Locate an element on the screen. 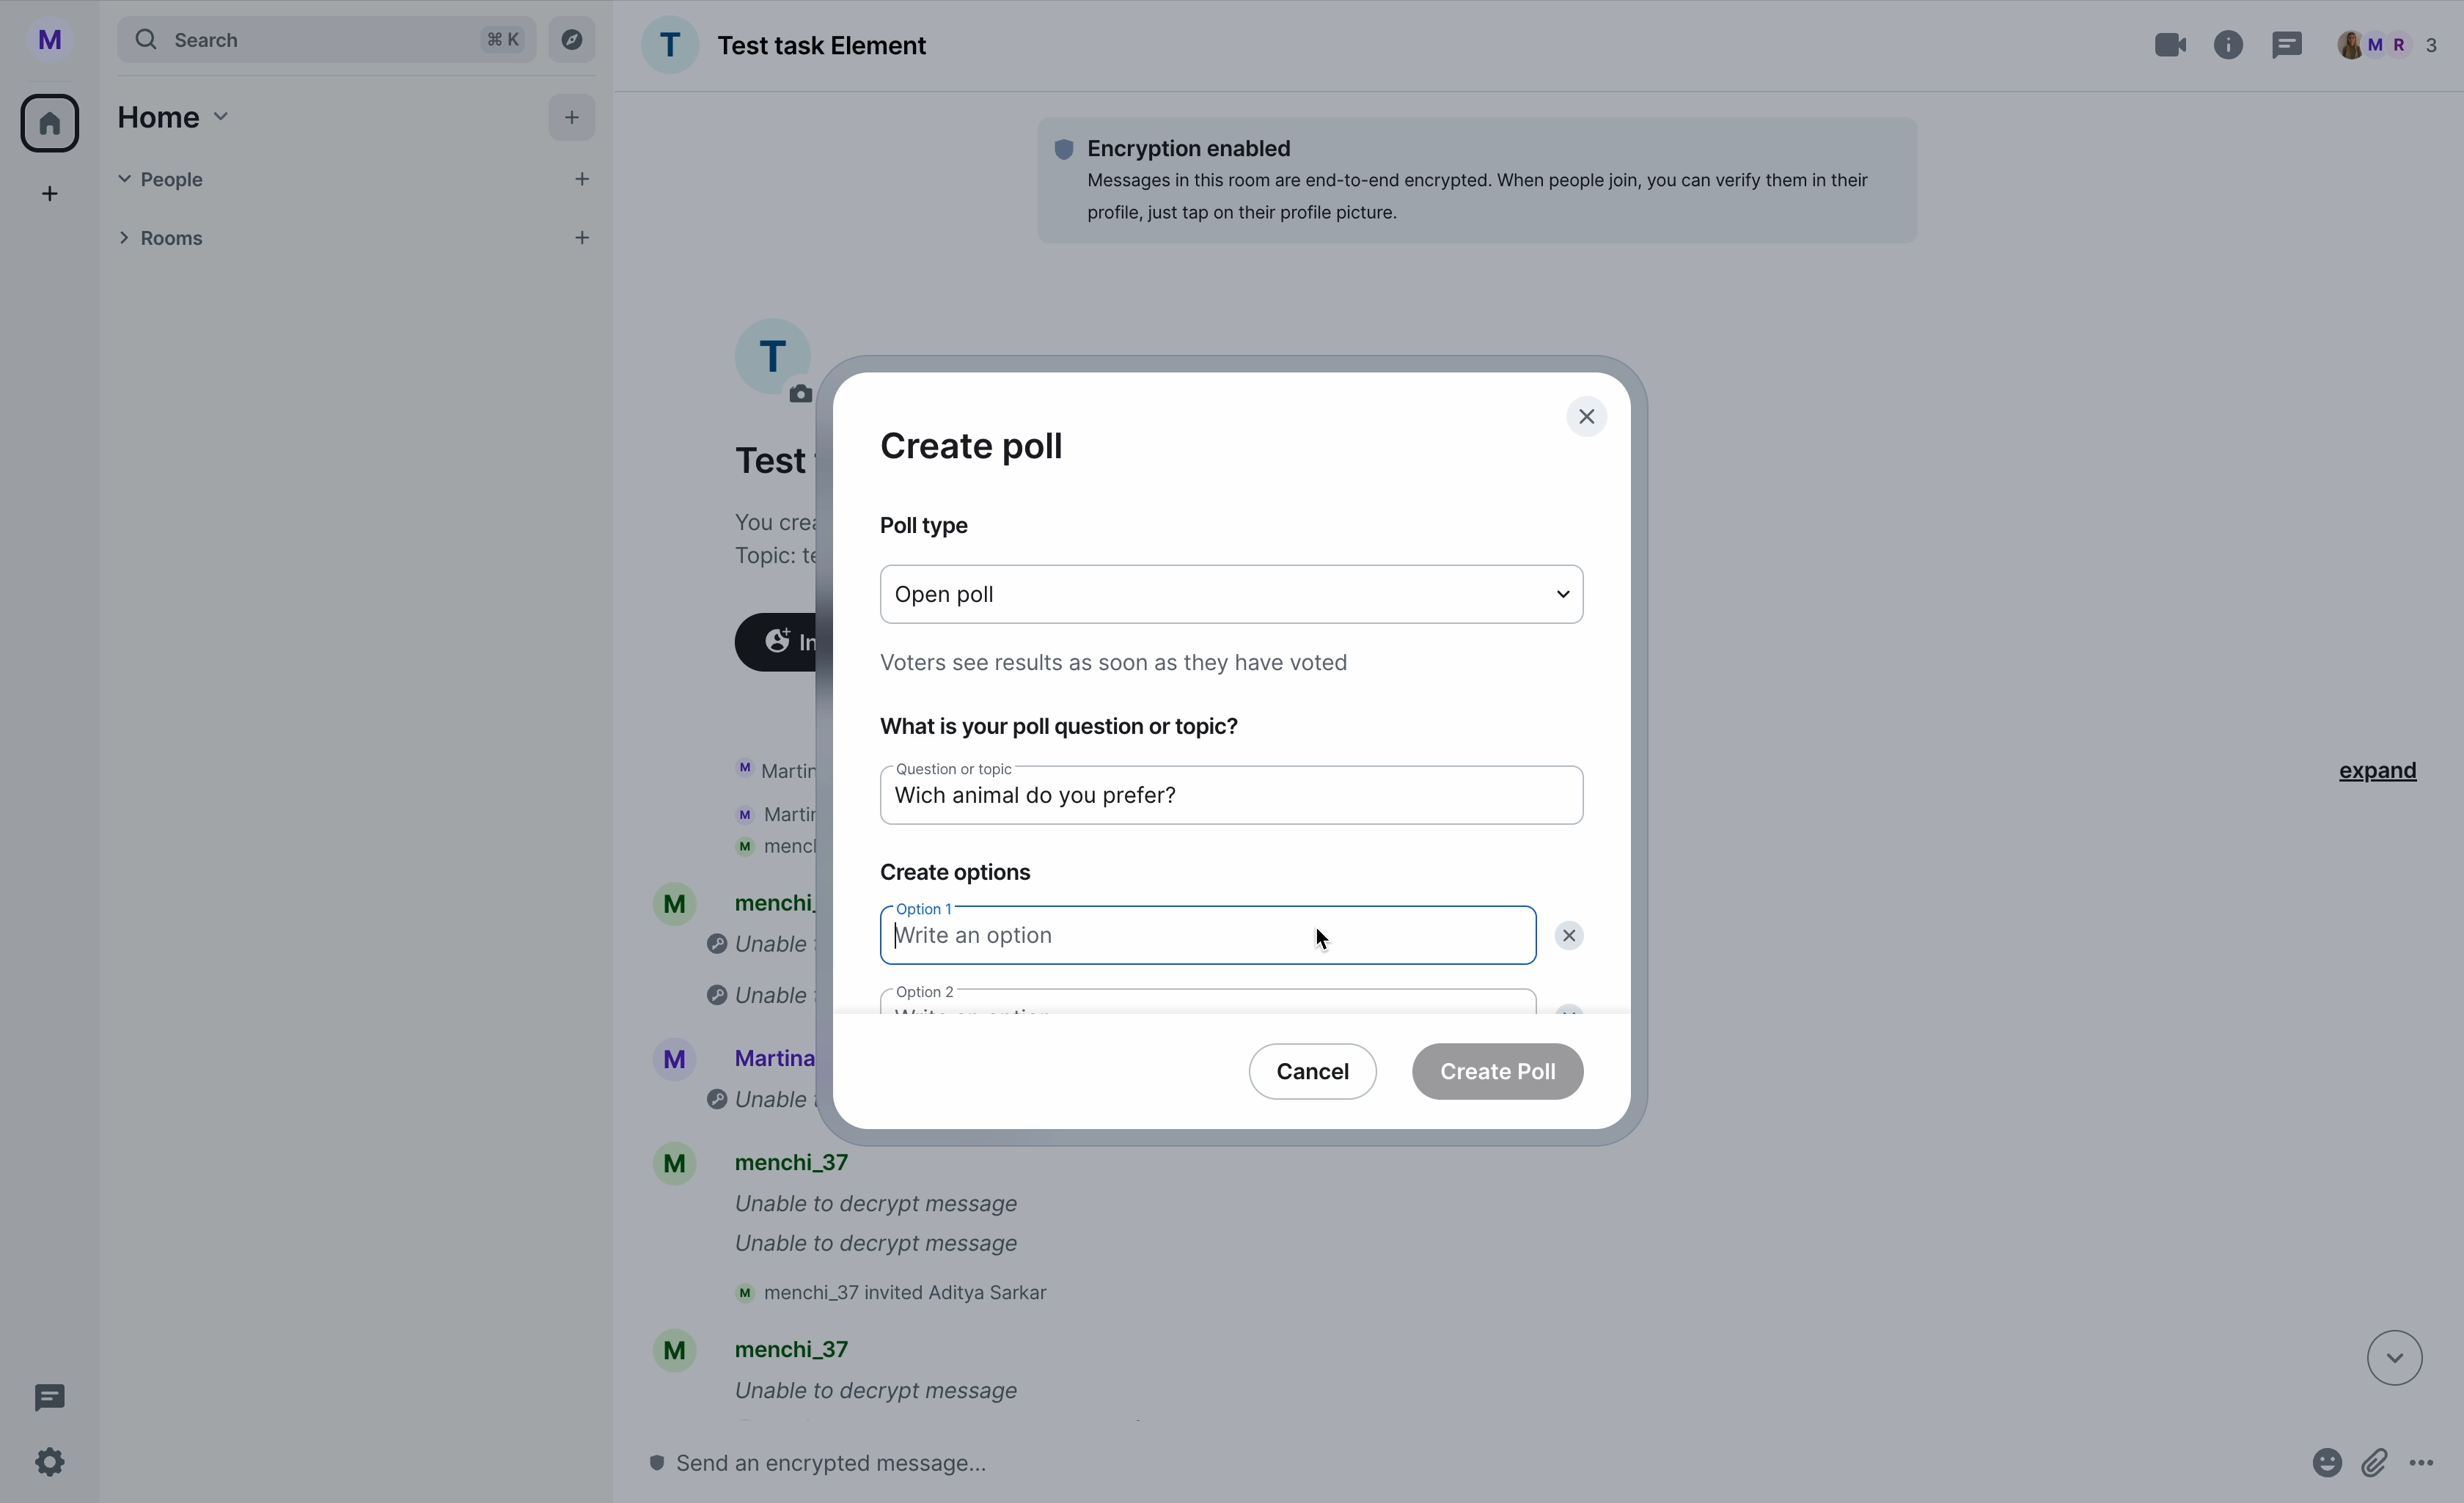 The width and height of the screenshot is (2464, 1503). more options is located at coordinates (2432, 1471).